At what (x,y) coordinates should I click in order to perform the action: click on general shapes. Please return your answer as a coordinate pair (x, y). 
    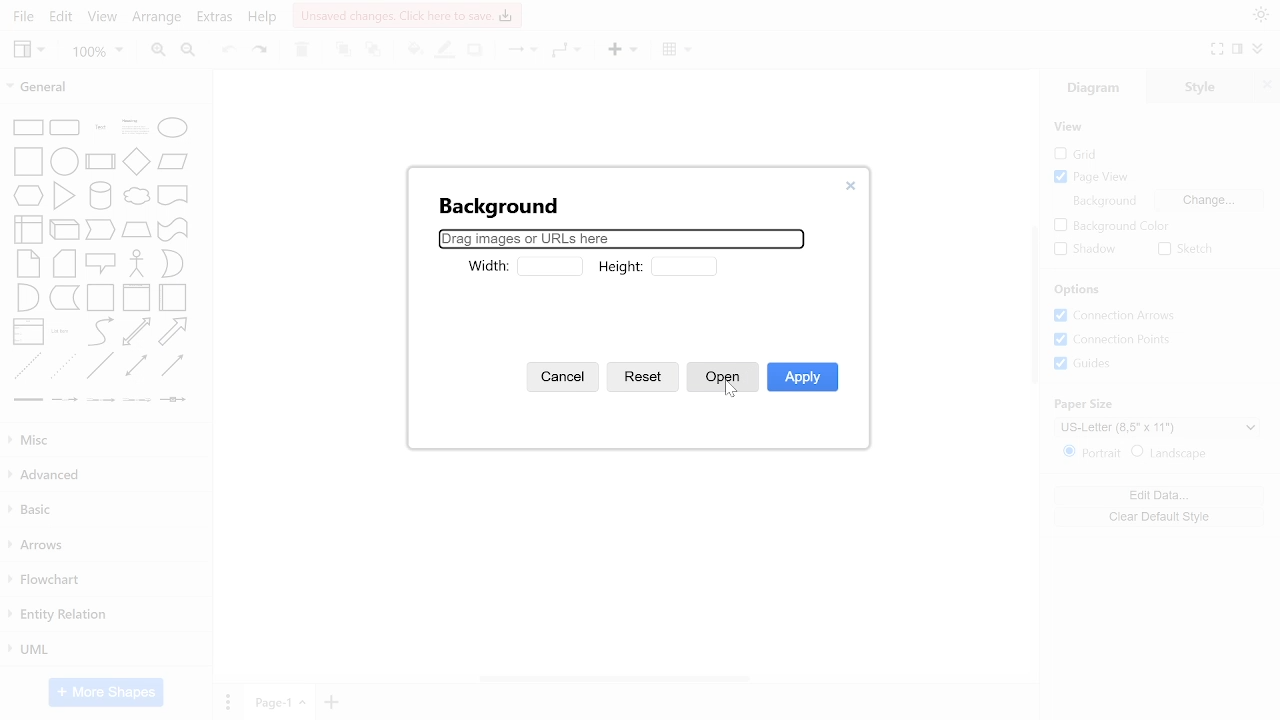
    Looking at the image, I should click on (29, 227).